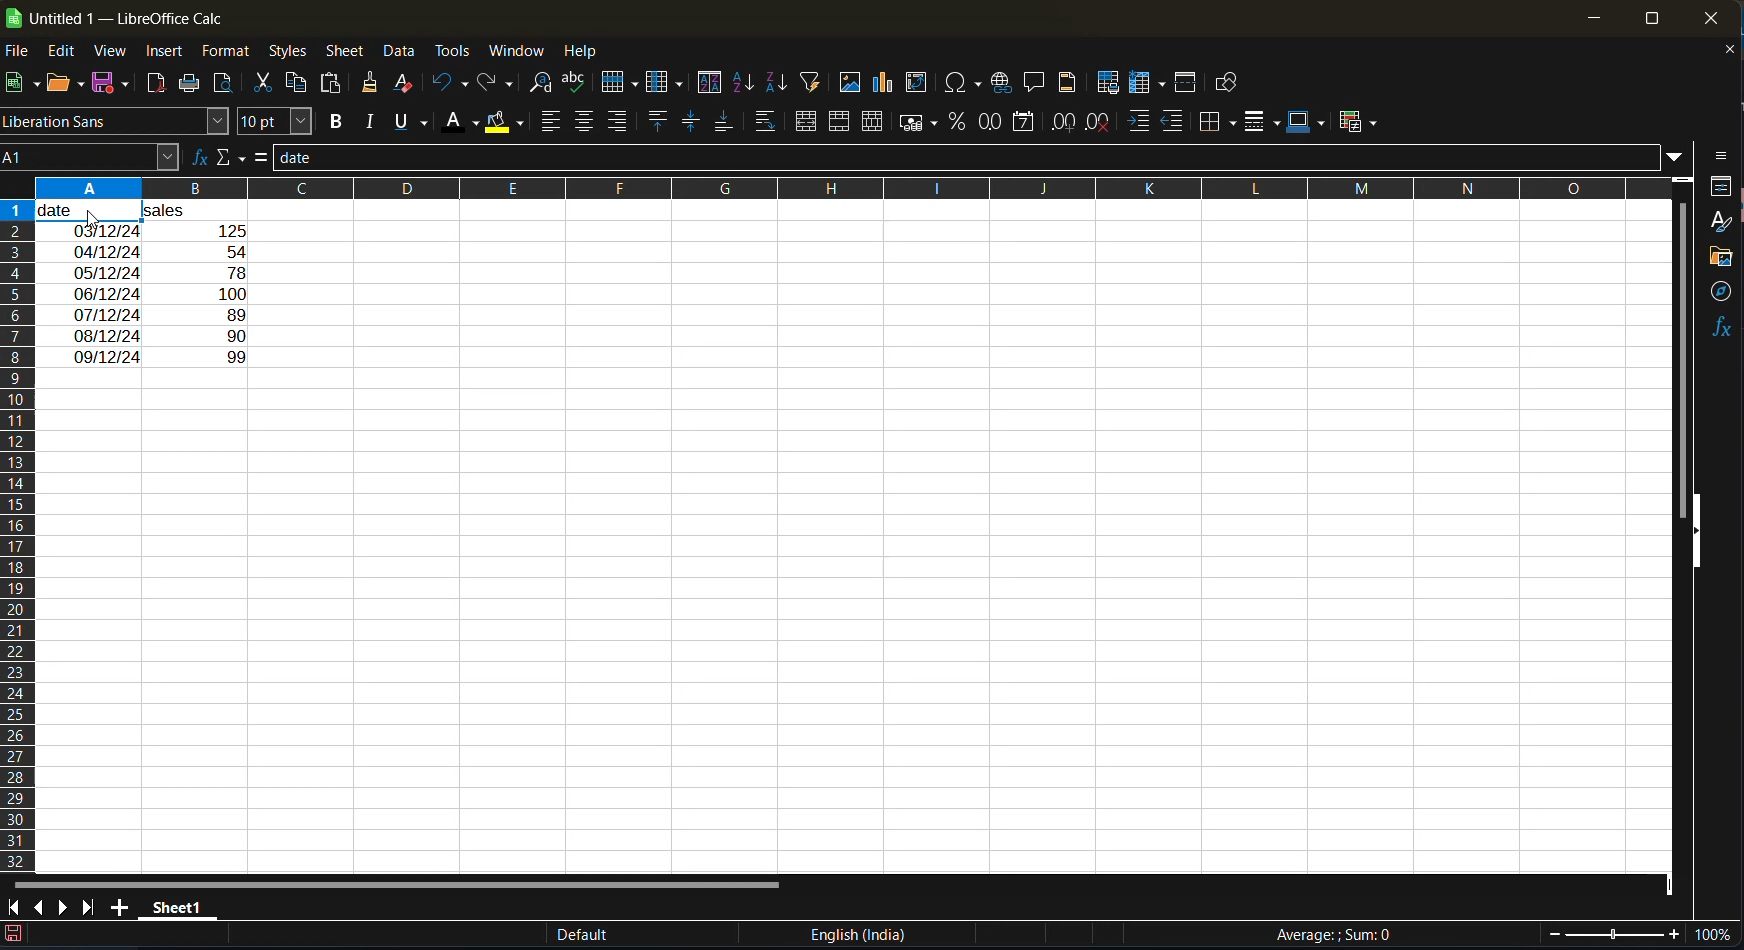 The height and width of the screenshot is (950, 1744). I want to click on sheet name, so click(178, 910).